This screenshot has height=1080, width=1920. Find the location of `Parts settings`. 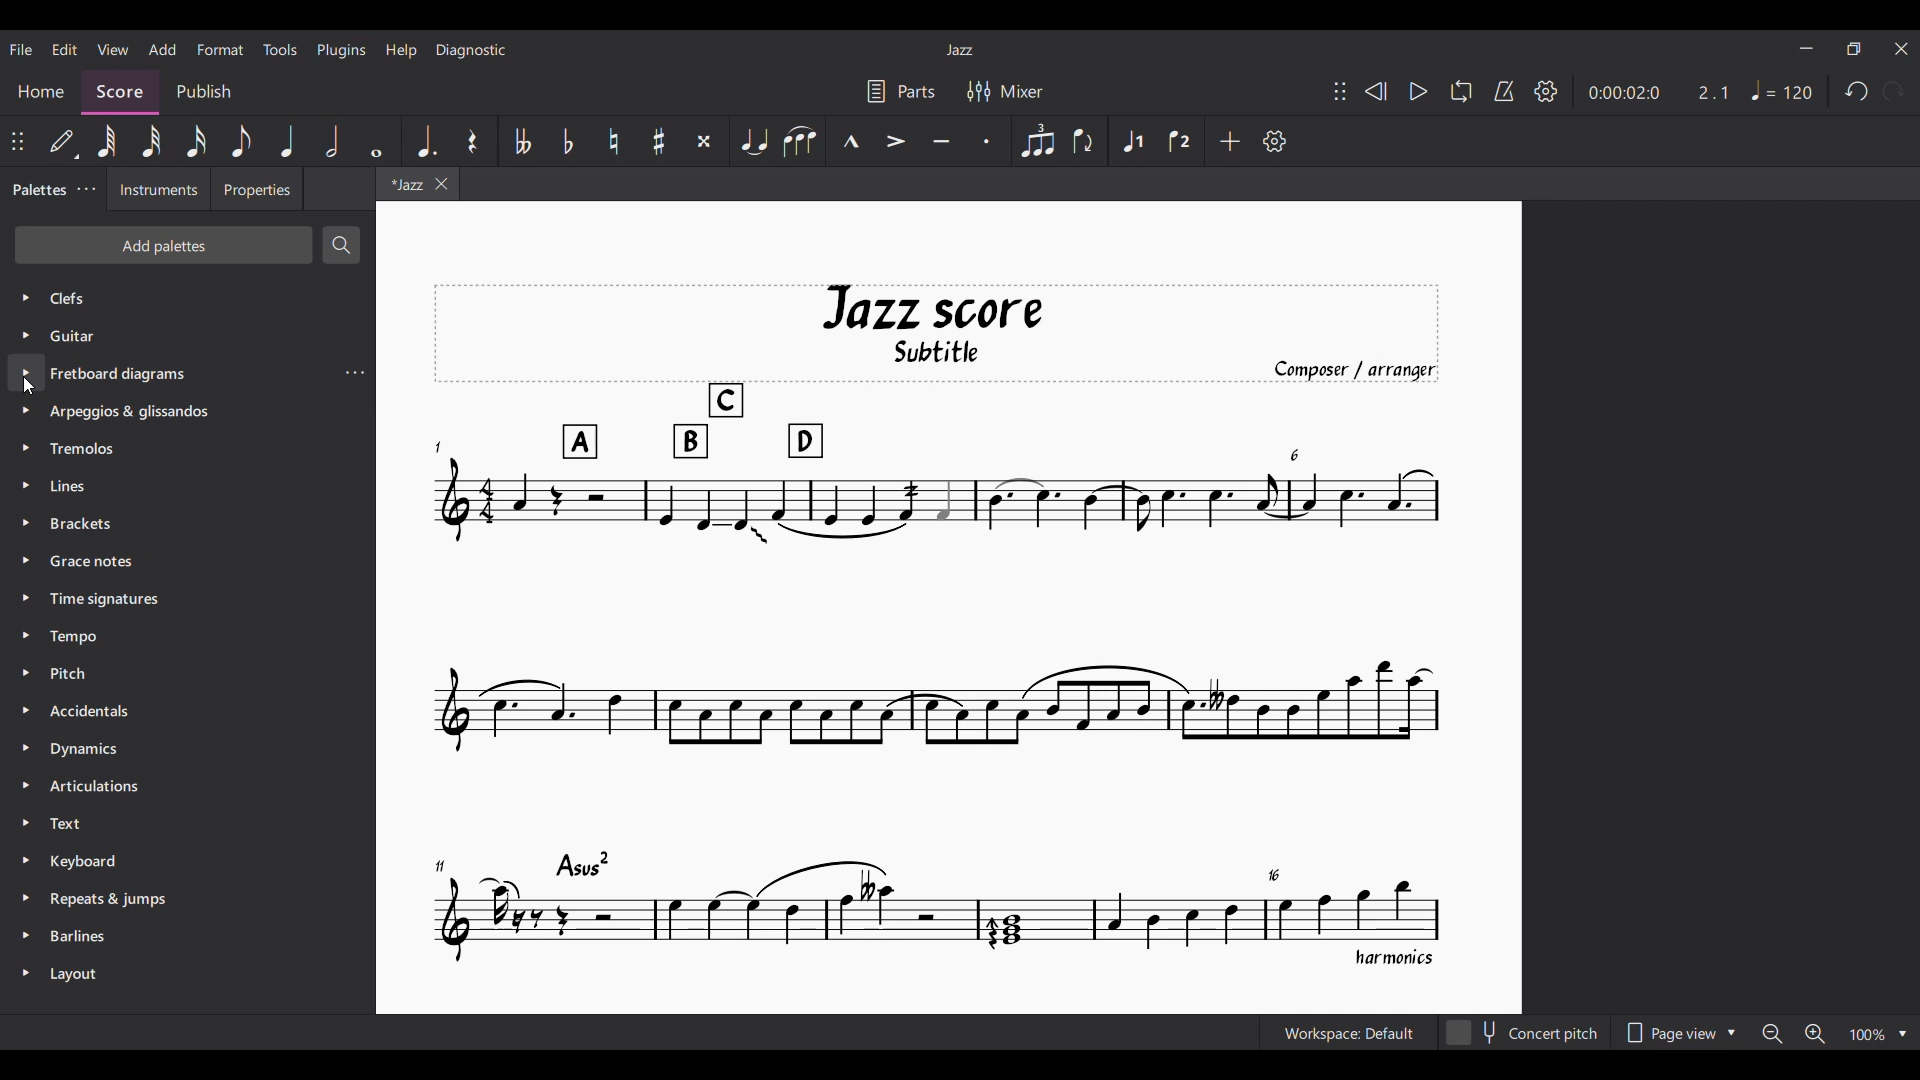

Parts settings is located at coordinates (901, 91).